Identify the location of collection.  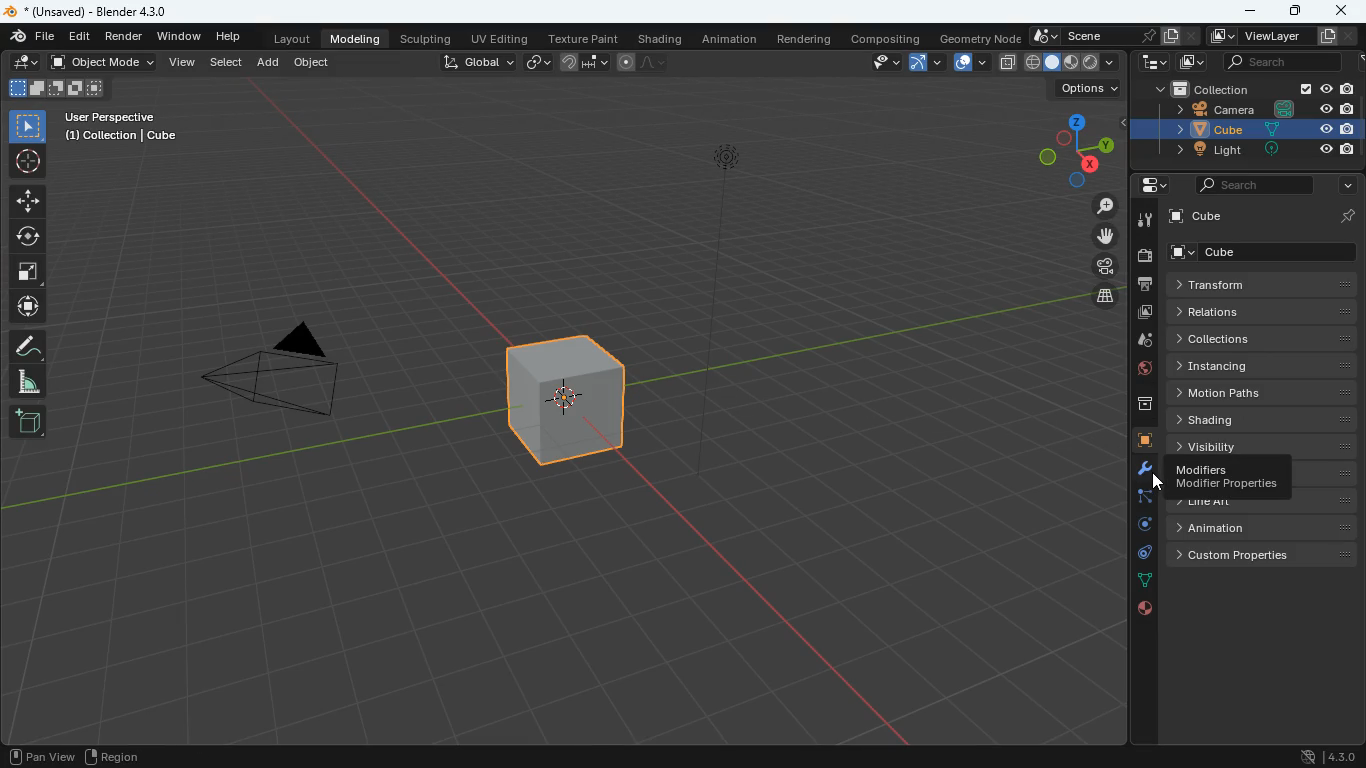
(1252, 89).